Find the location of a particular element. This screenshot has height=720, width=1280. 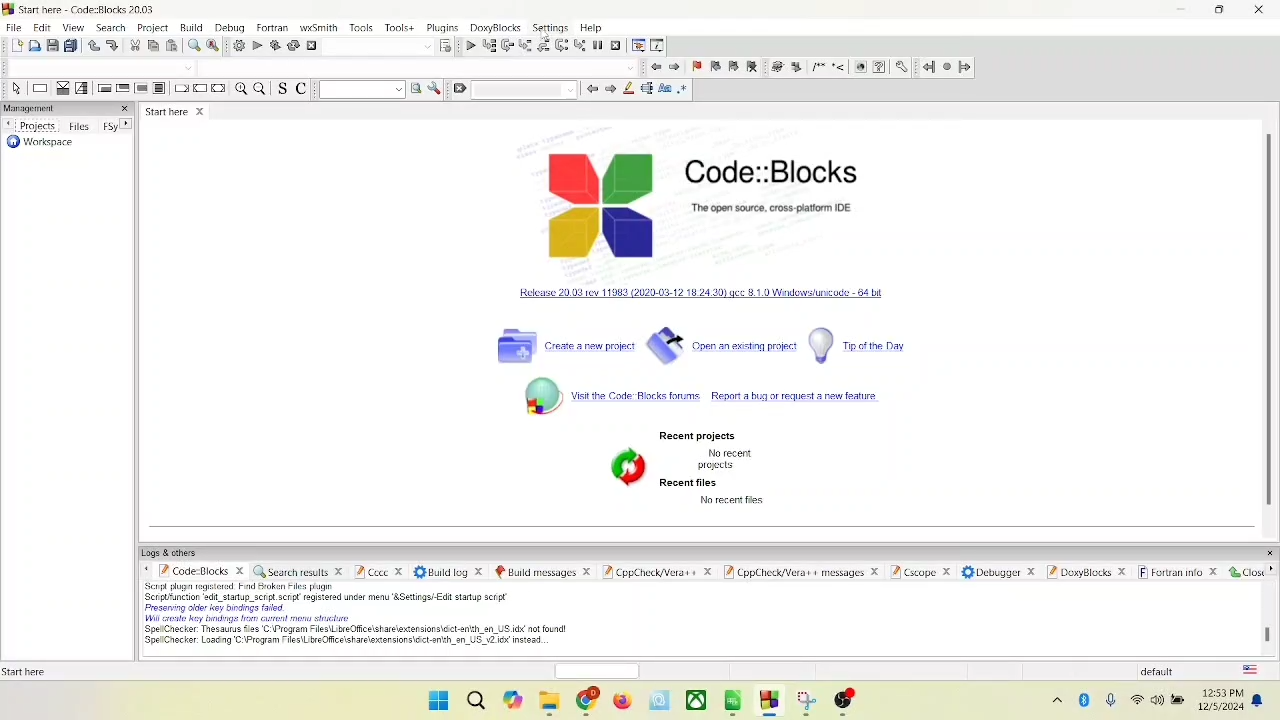

Cscope is located at coordinates (919, 568).